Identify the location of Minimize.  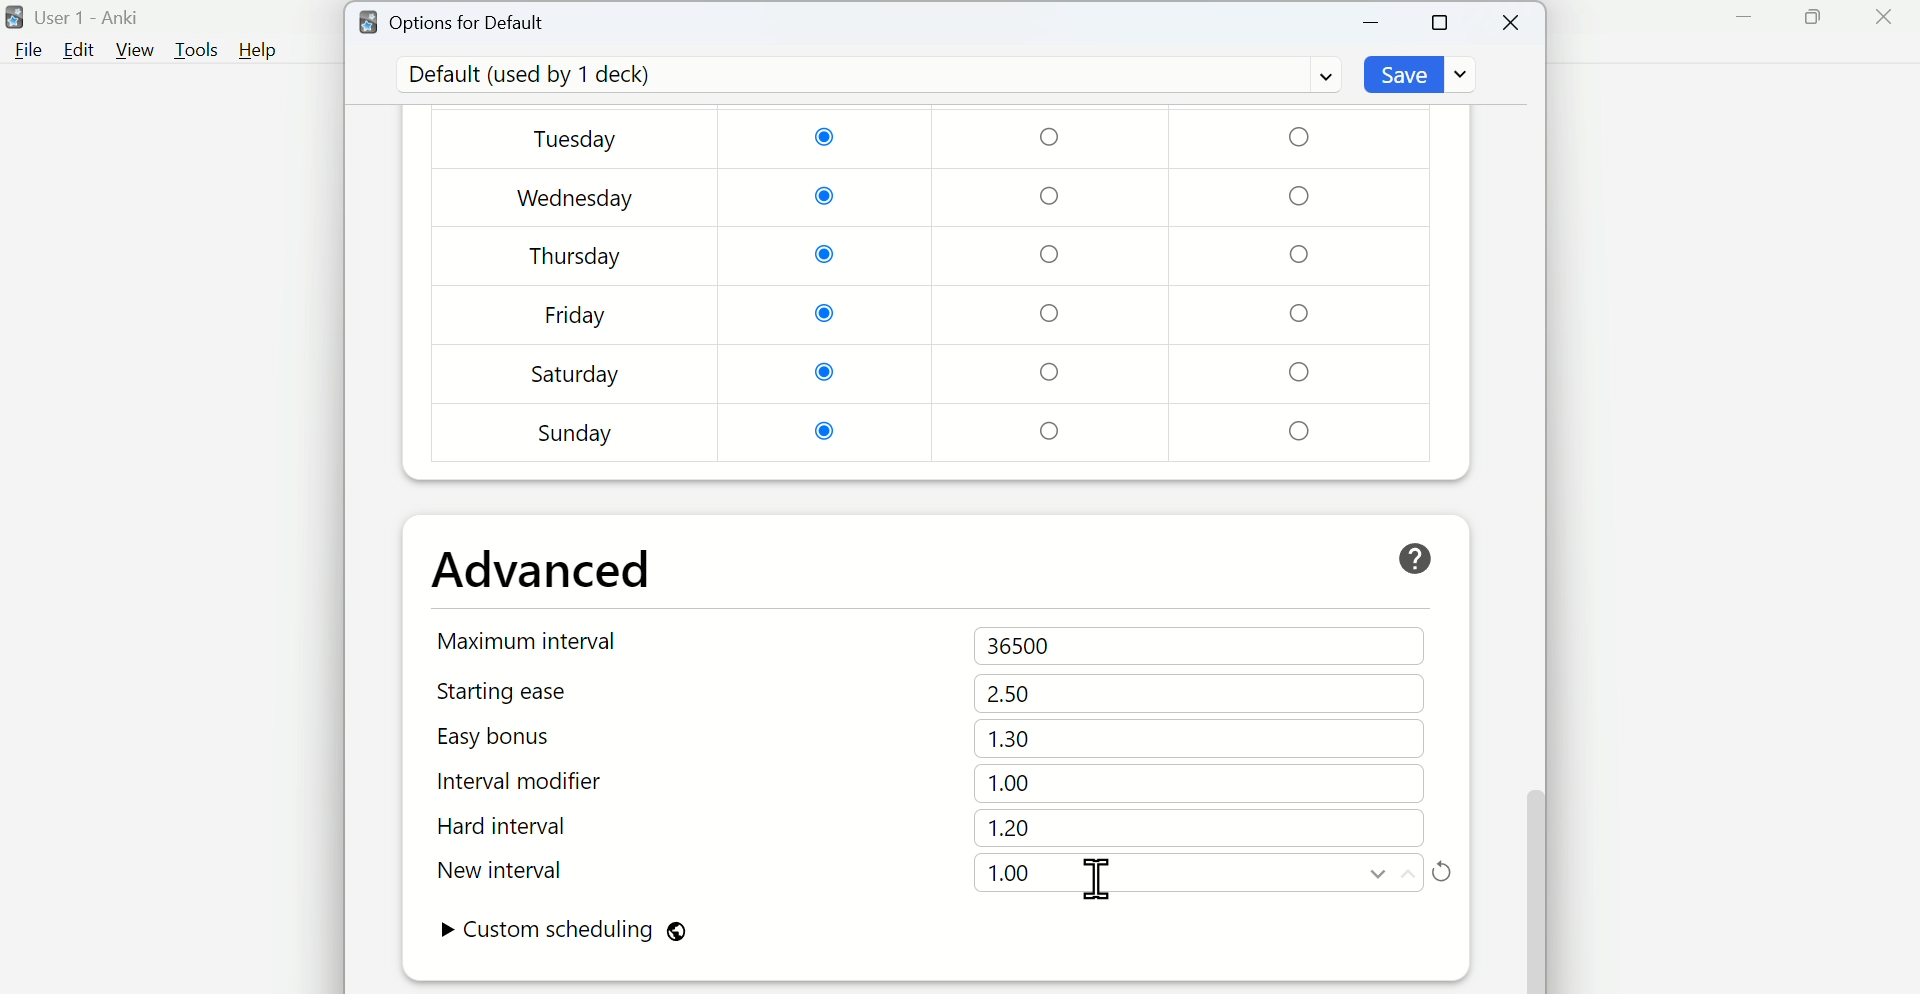
(1745, 18).